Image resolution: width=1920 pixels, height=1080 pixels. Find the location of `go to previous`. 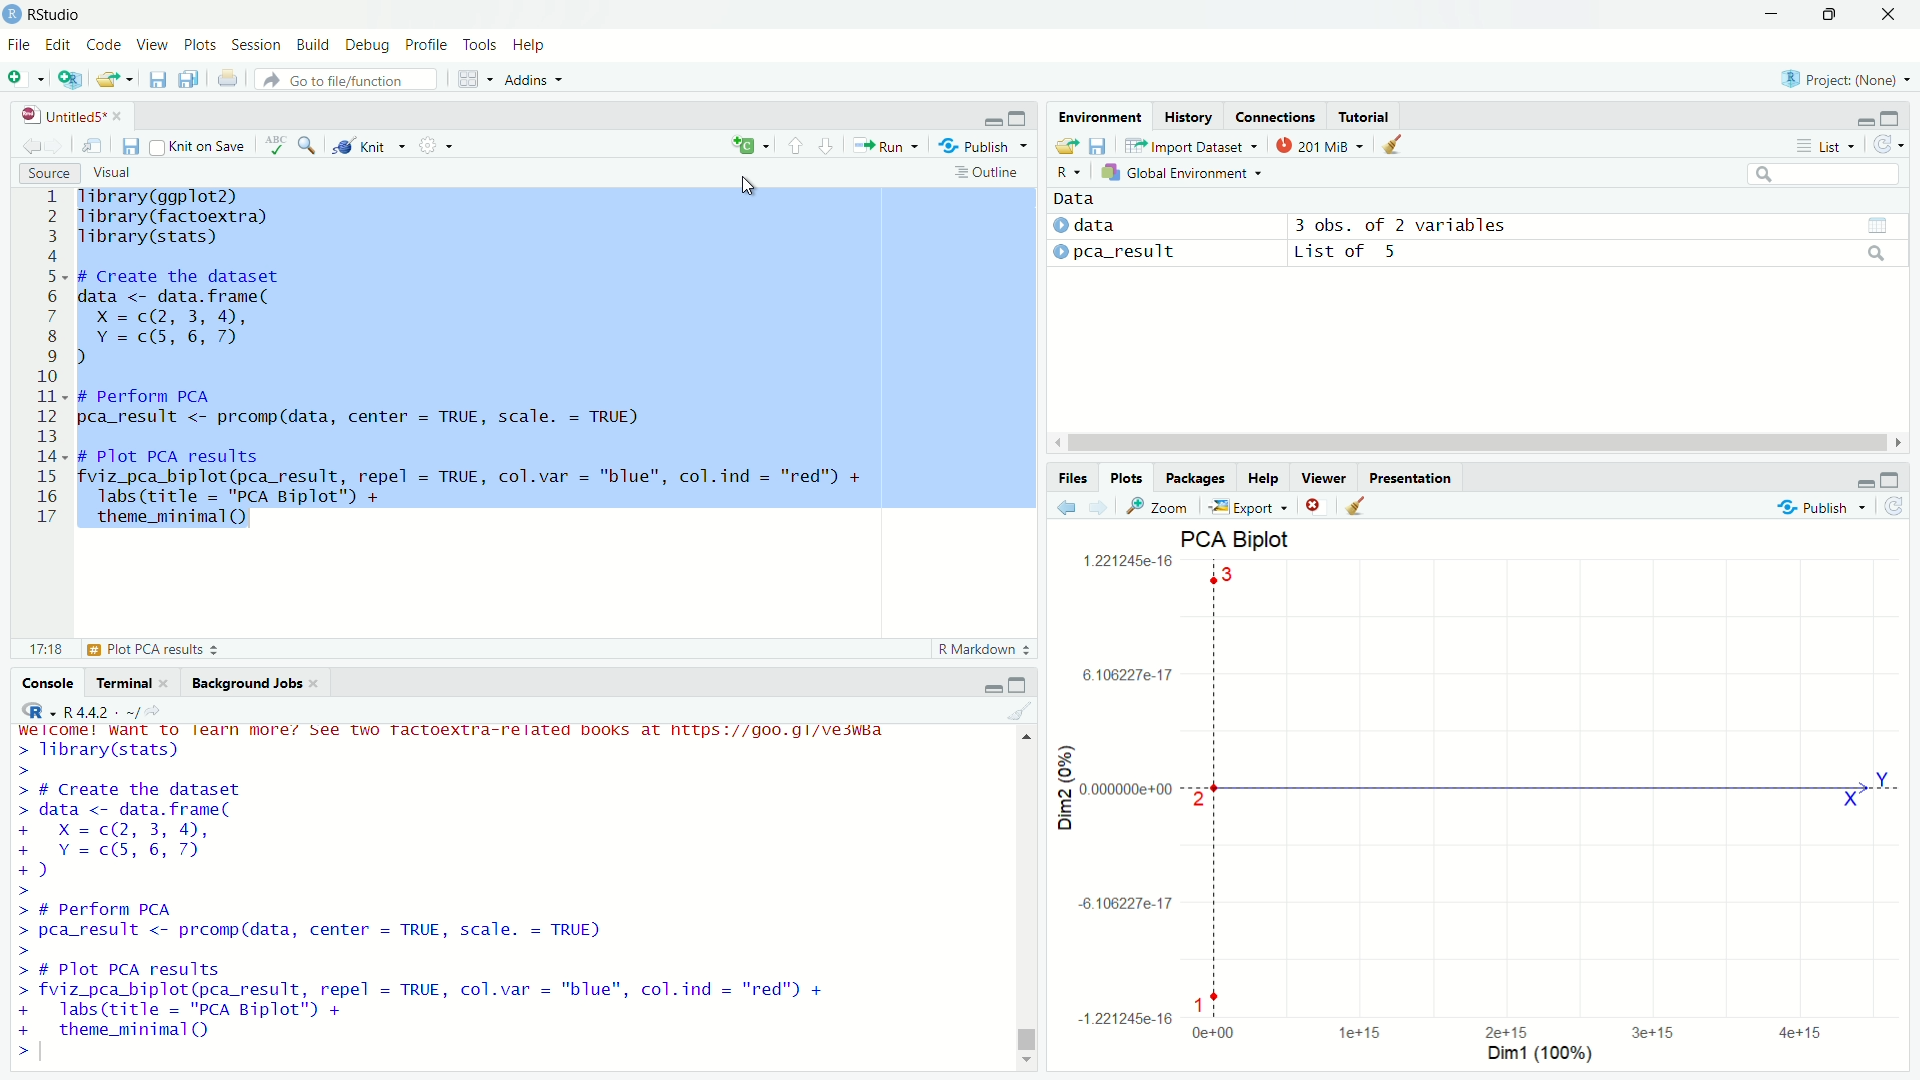

go to previous is located at coordinates (795, 145).